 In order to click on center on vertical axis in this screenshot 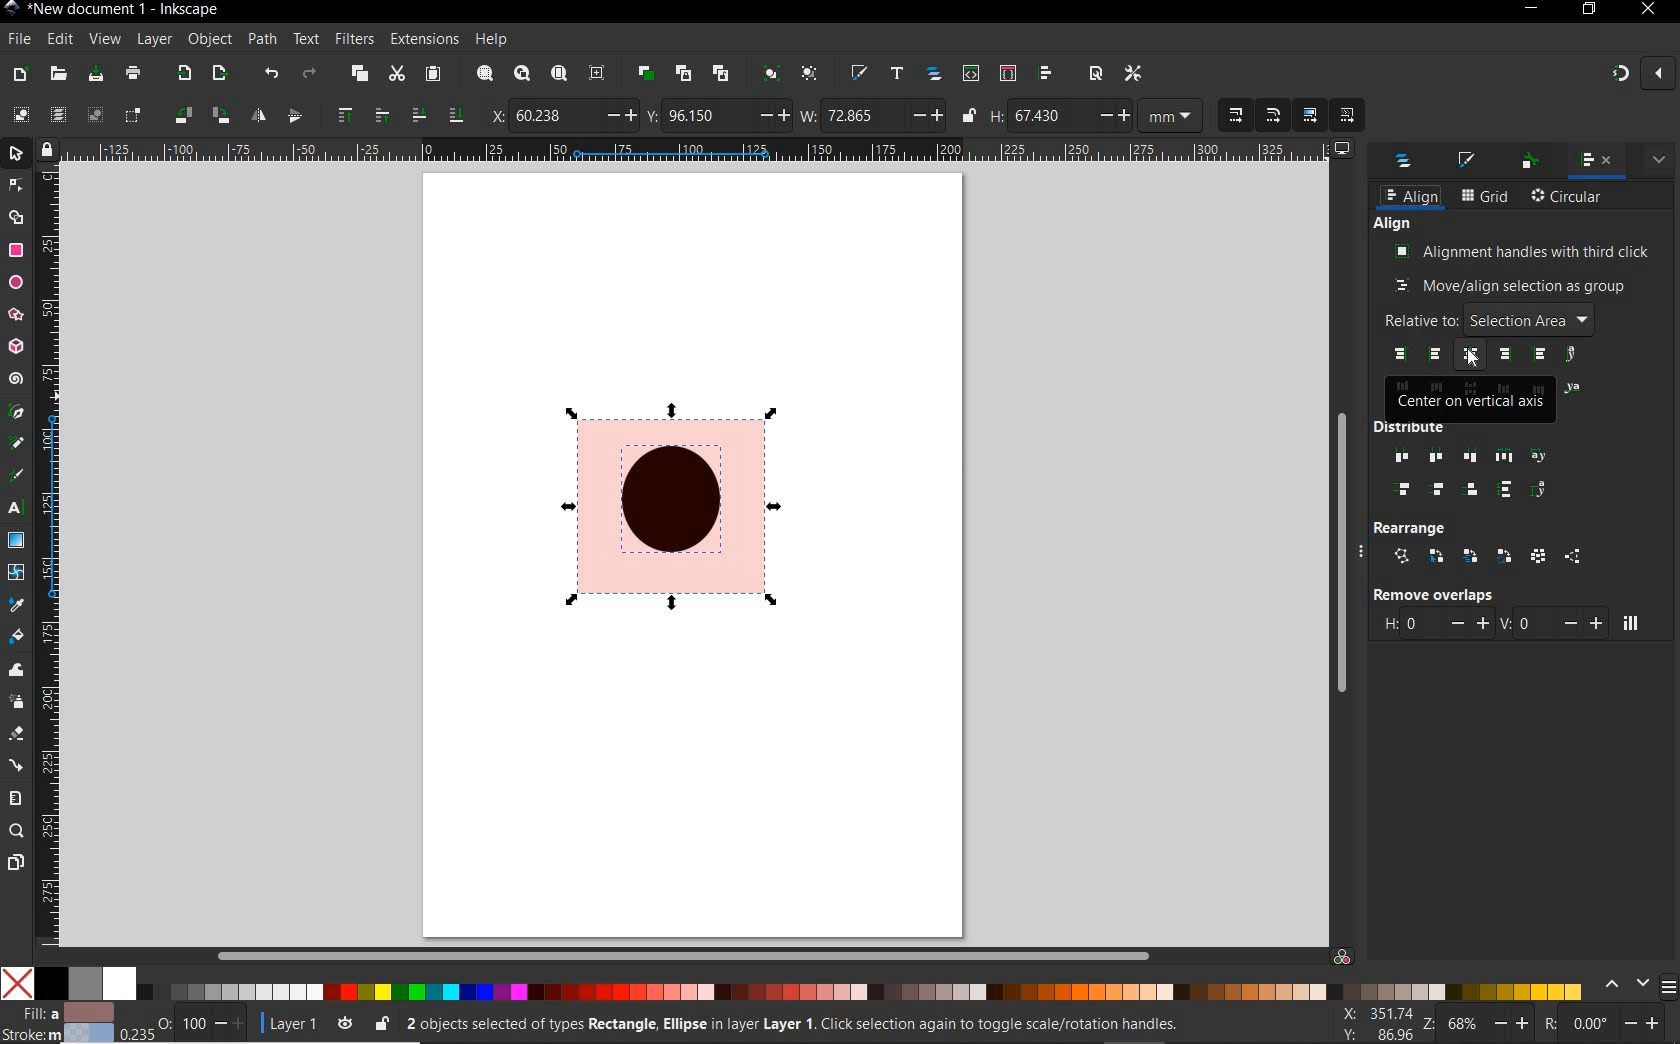, I will do `click(1472, 400)`.